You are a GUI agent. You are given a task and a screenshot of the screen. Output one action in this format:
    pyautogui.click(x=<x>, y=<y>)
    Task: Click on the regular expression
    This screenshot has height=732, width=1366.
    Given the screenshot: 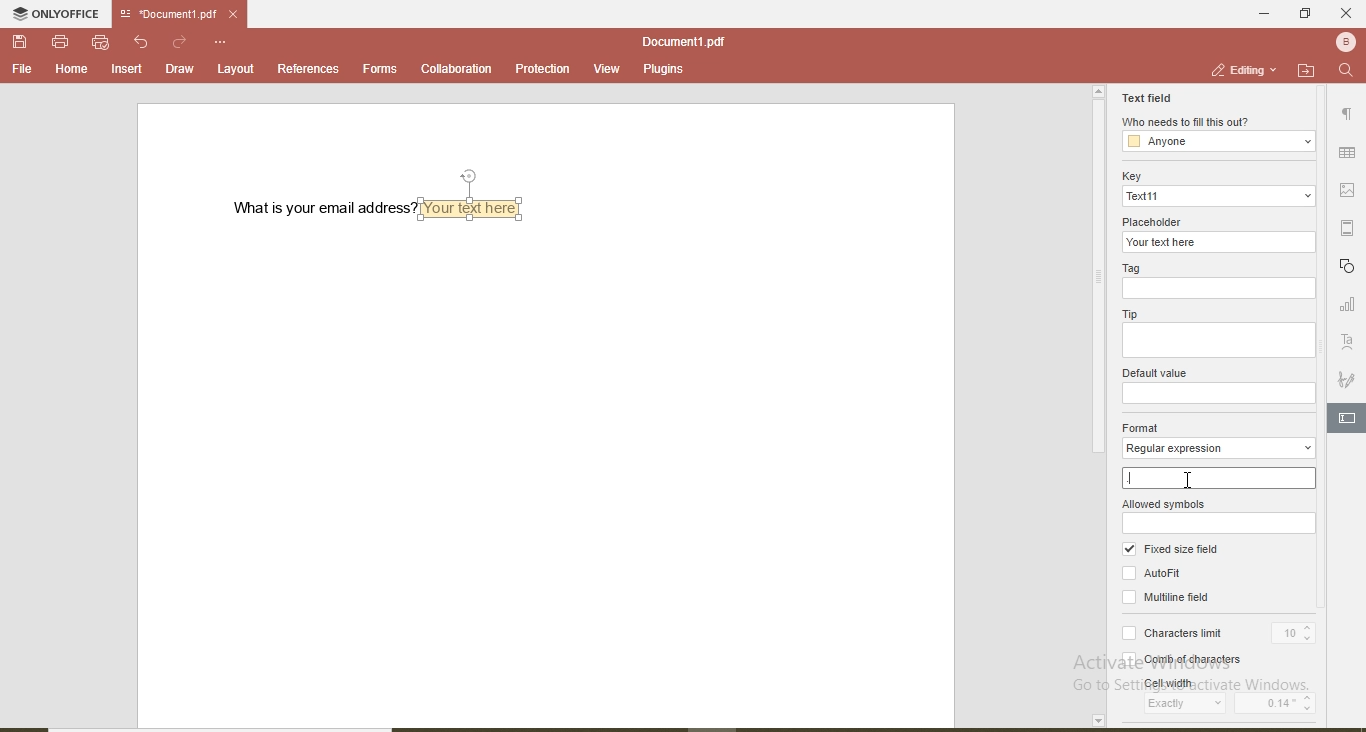 What is the action you would take?
    pyautogui.click(x=1219, y=449)
    